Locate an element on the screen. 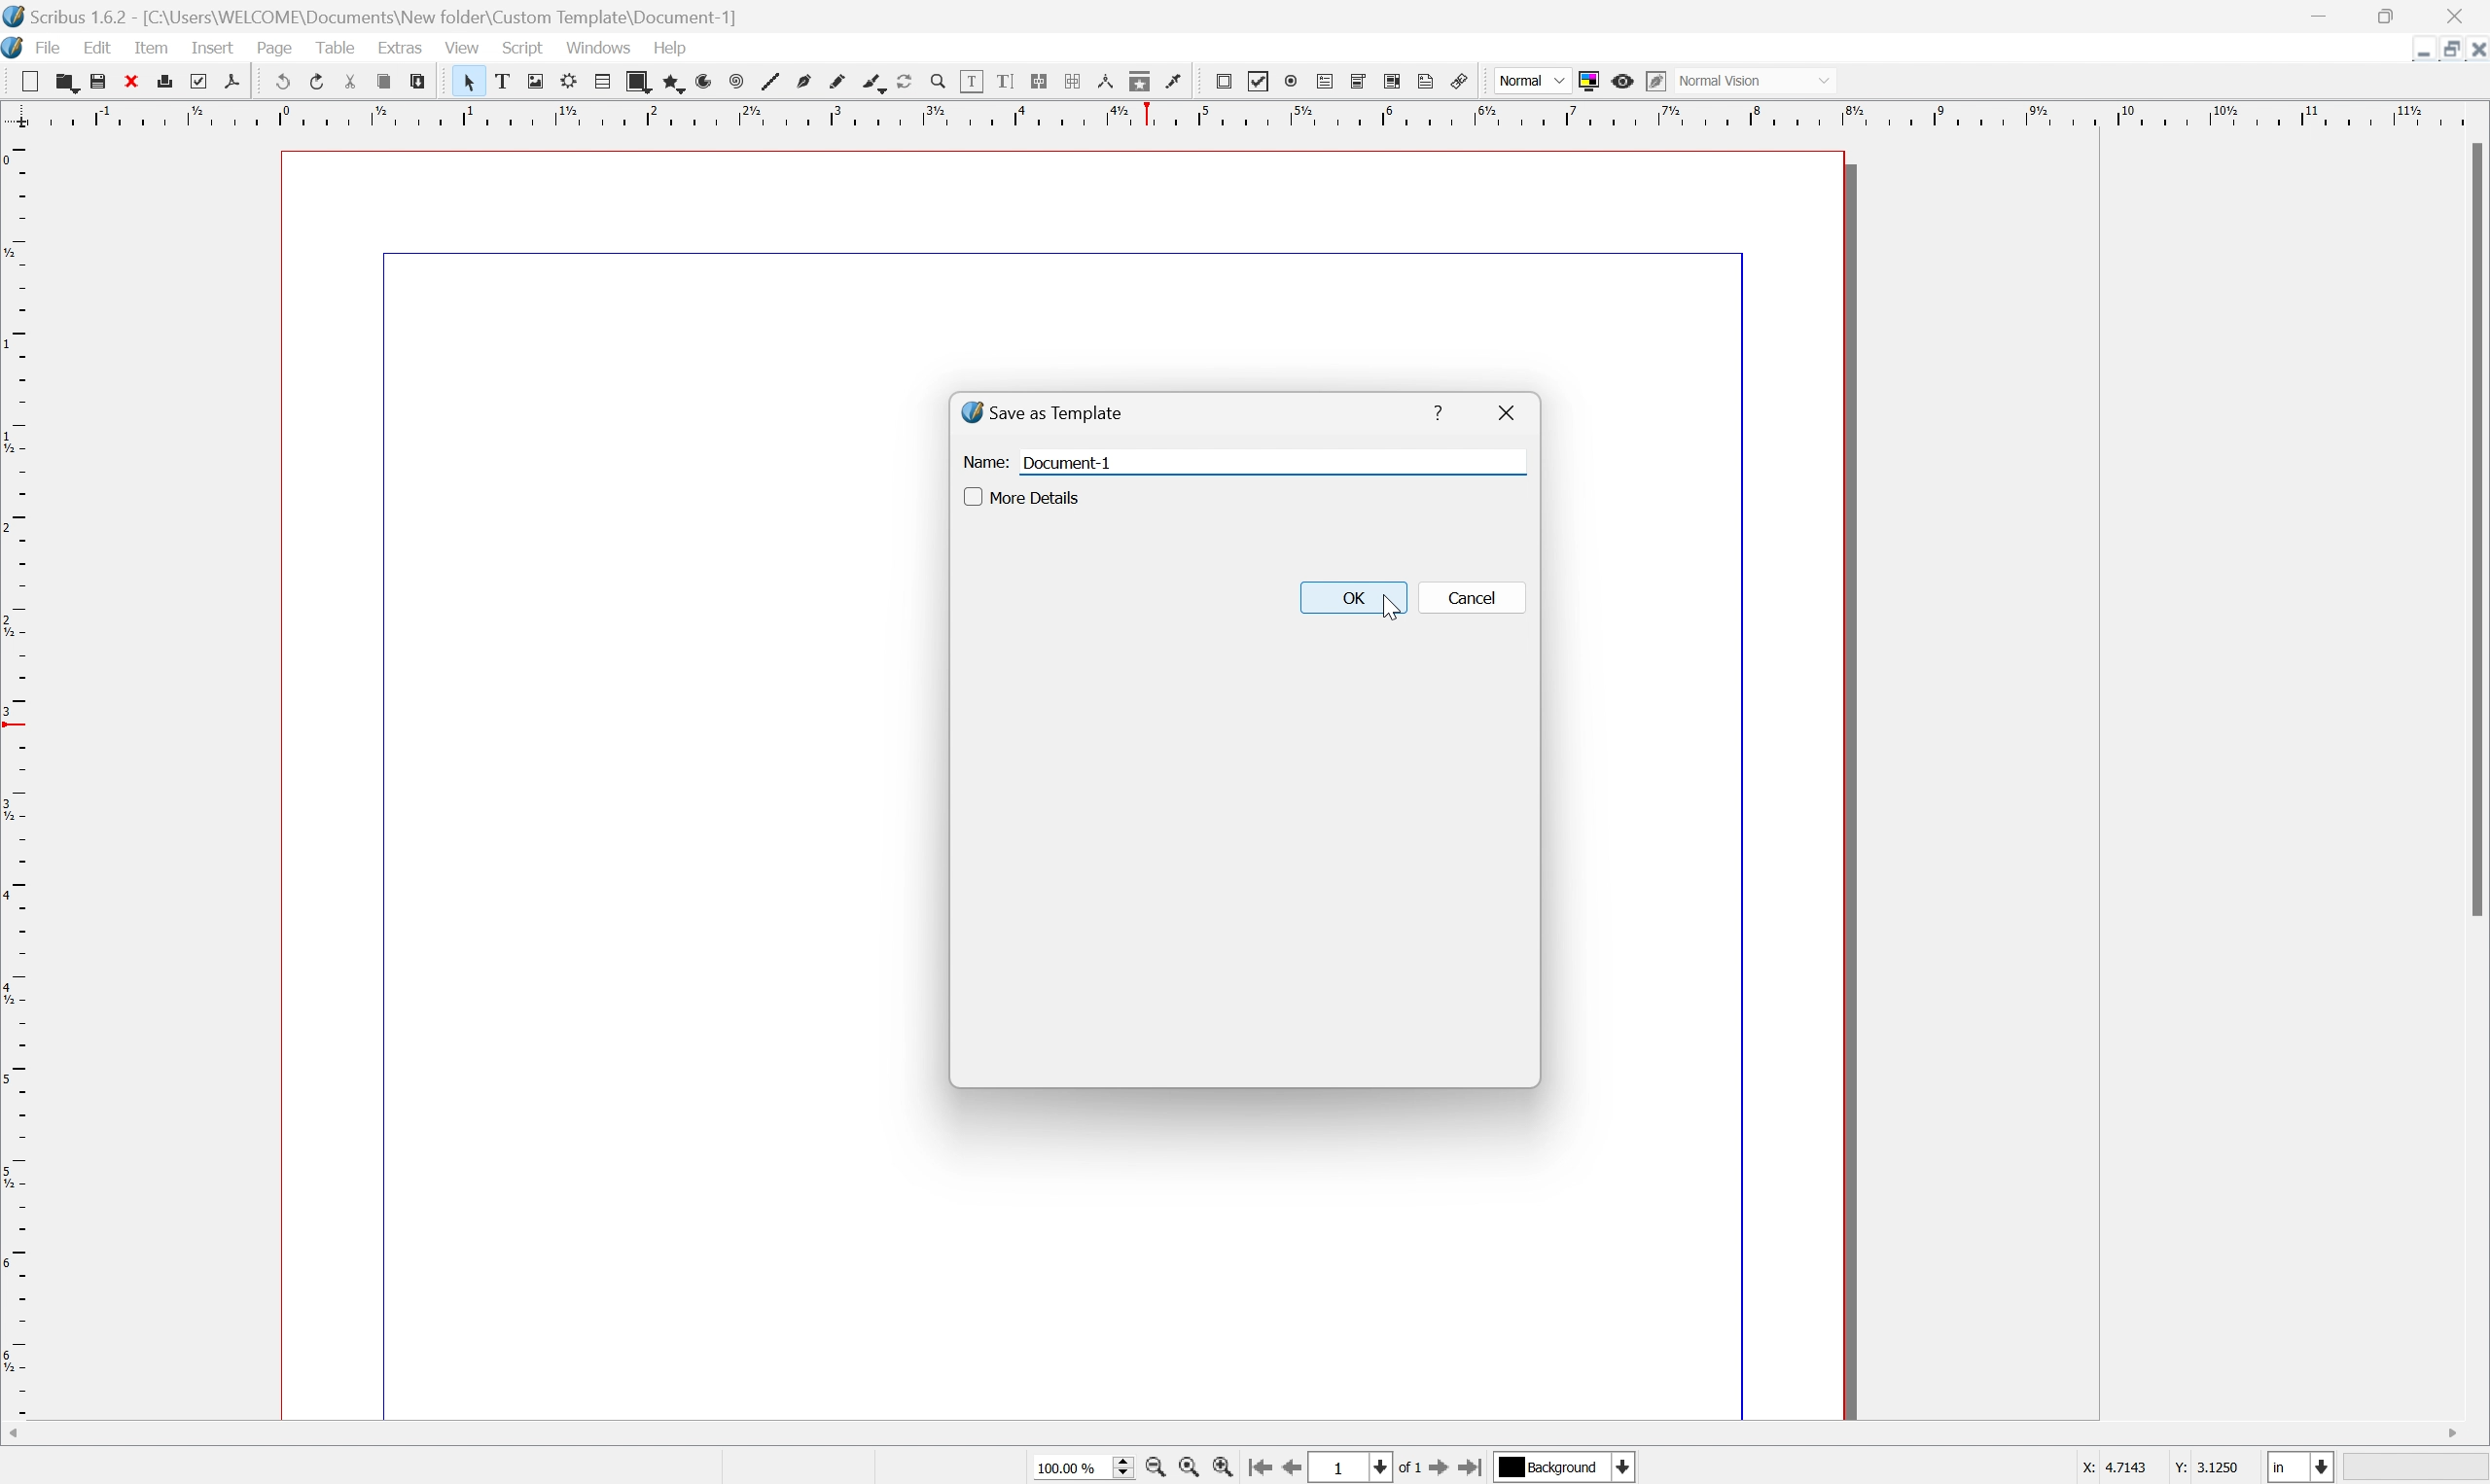 The width and height of the screenshot is (2490, 1484). Go to previous page is located at coordinates (1293, 1469).